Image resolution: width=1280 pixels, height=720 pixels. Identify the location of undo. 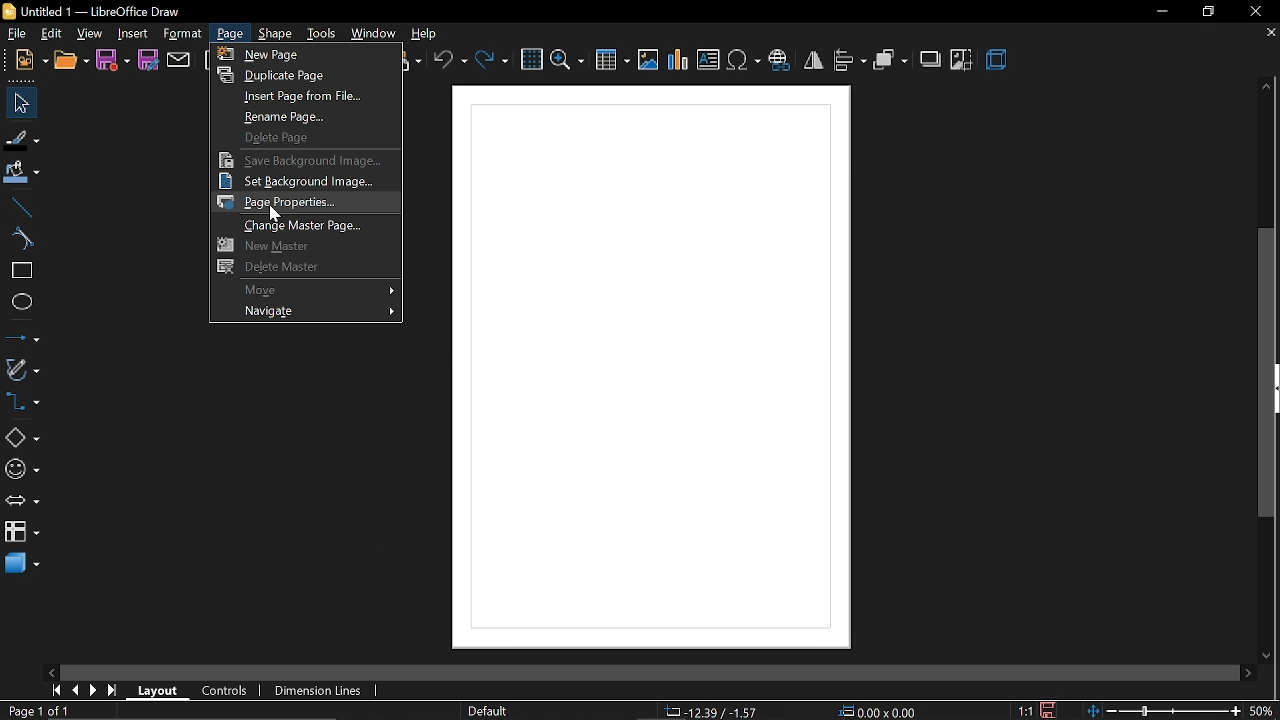
(450, 61).